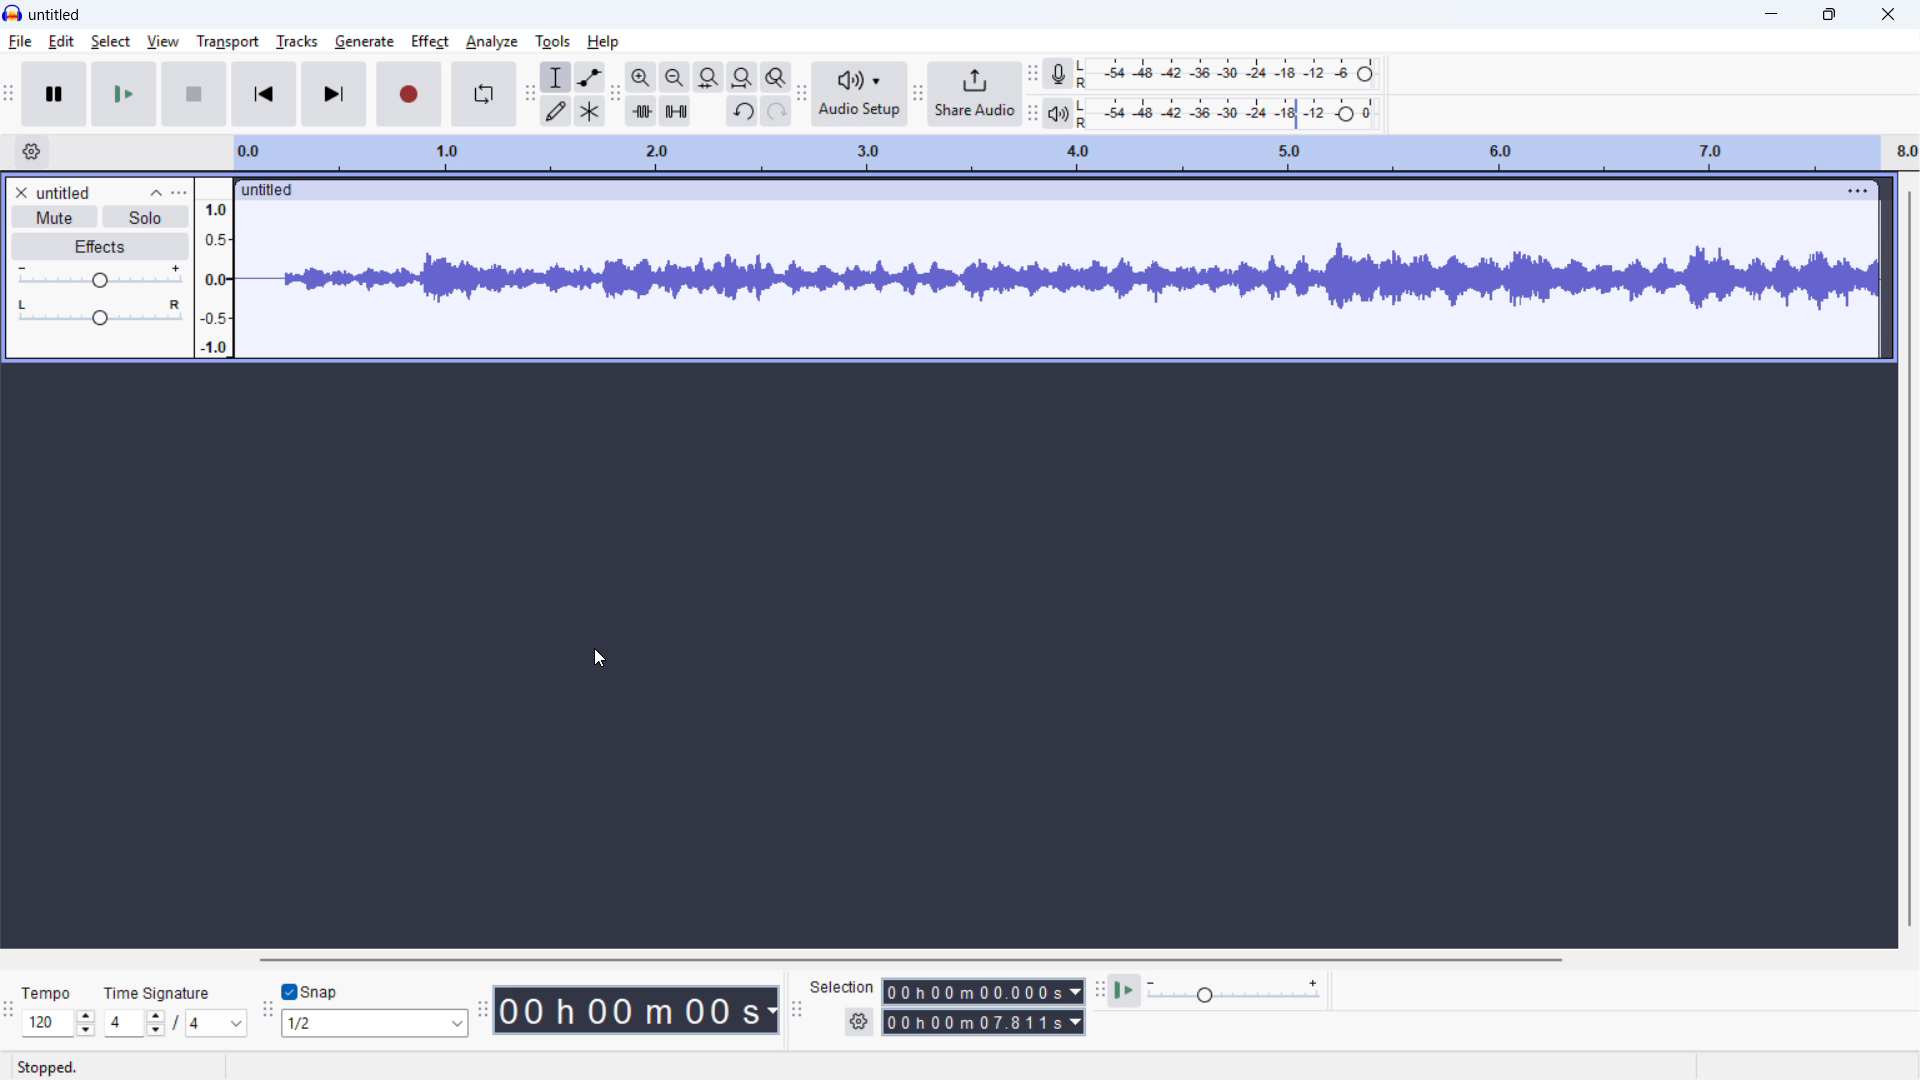 The image size is (1920, 1080). I want to click on fit project to width, so click(742, 78).